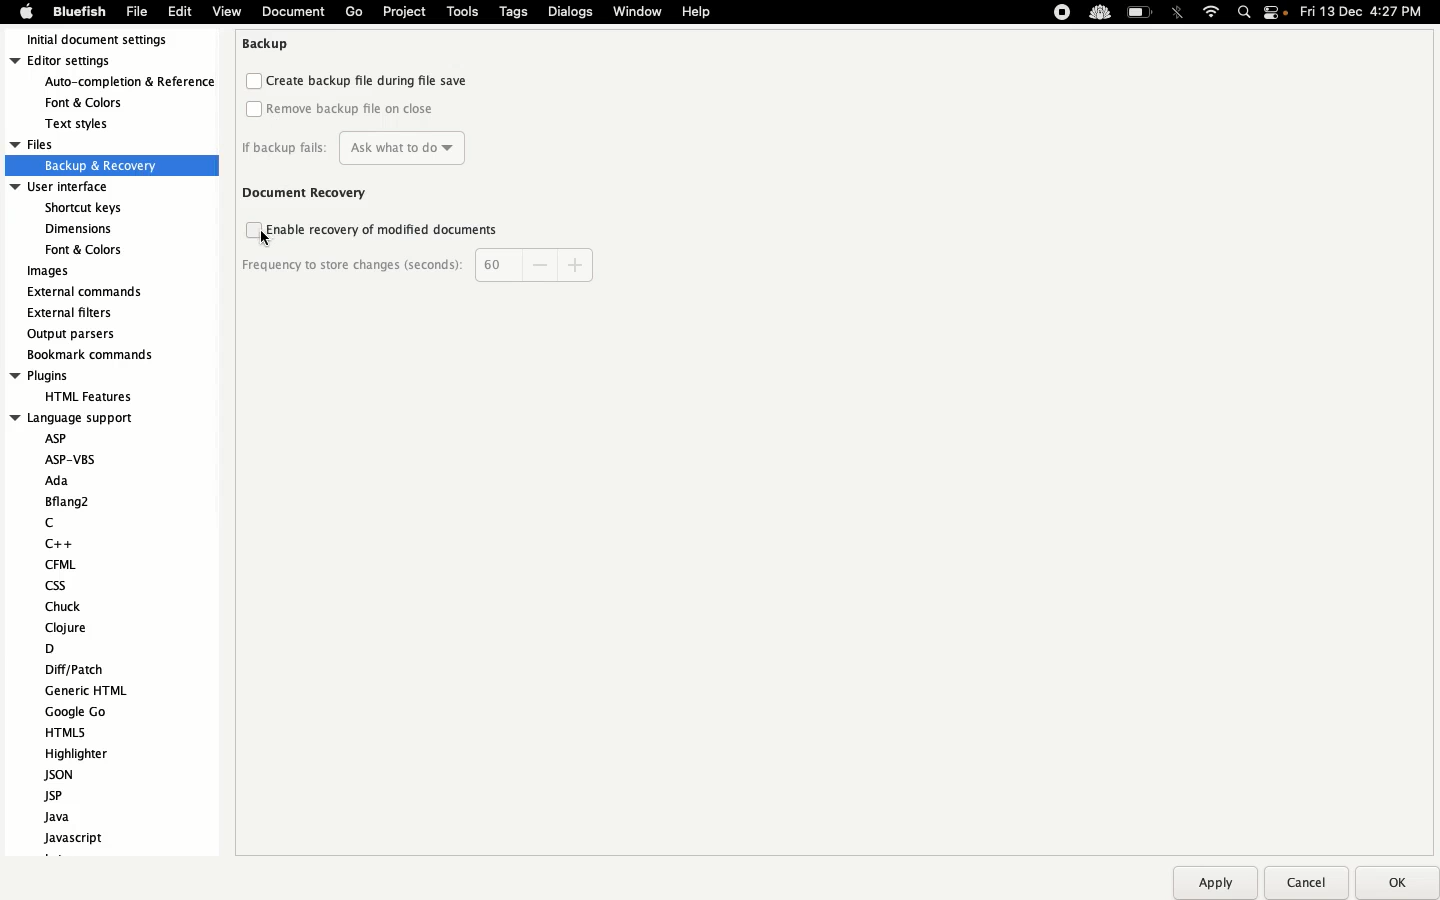  What do you see at coordinates (1396, 883) in the screenshot?
I see `Ok` at bounding box center [1396, 883].